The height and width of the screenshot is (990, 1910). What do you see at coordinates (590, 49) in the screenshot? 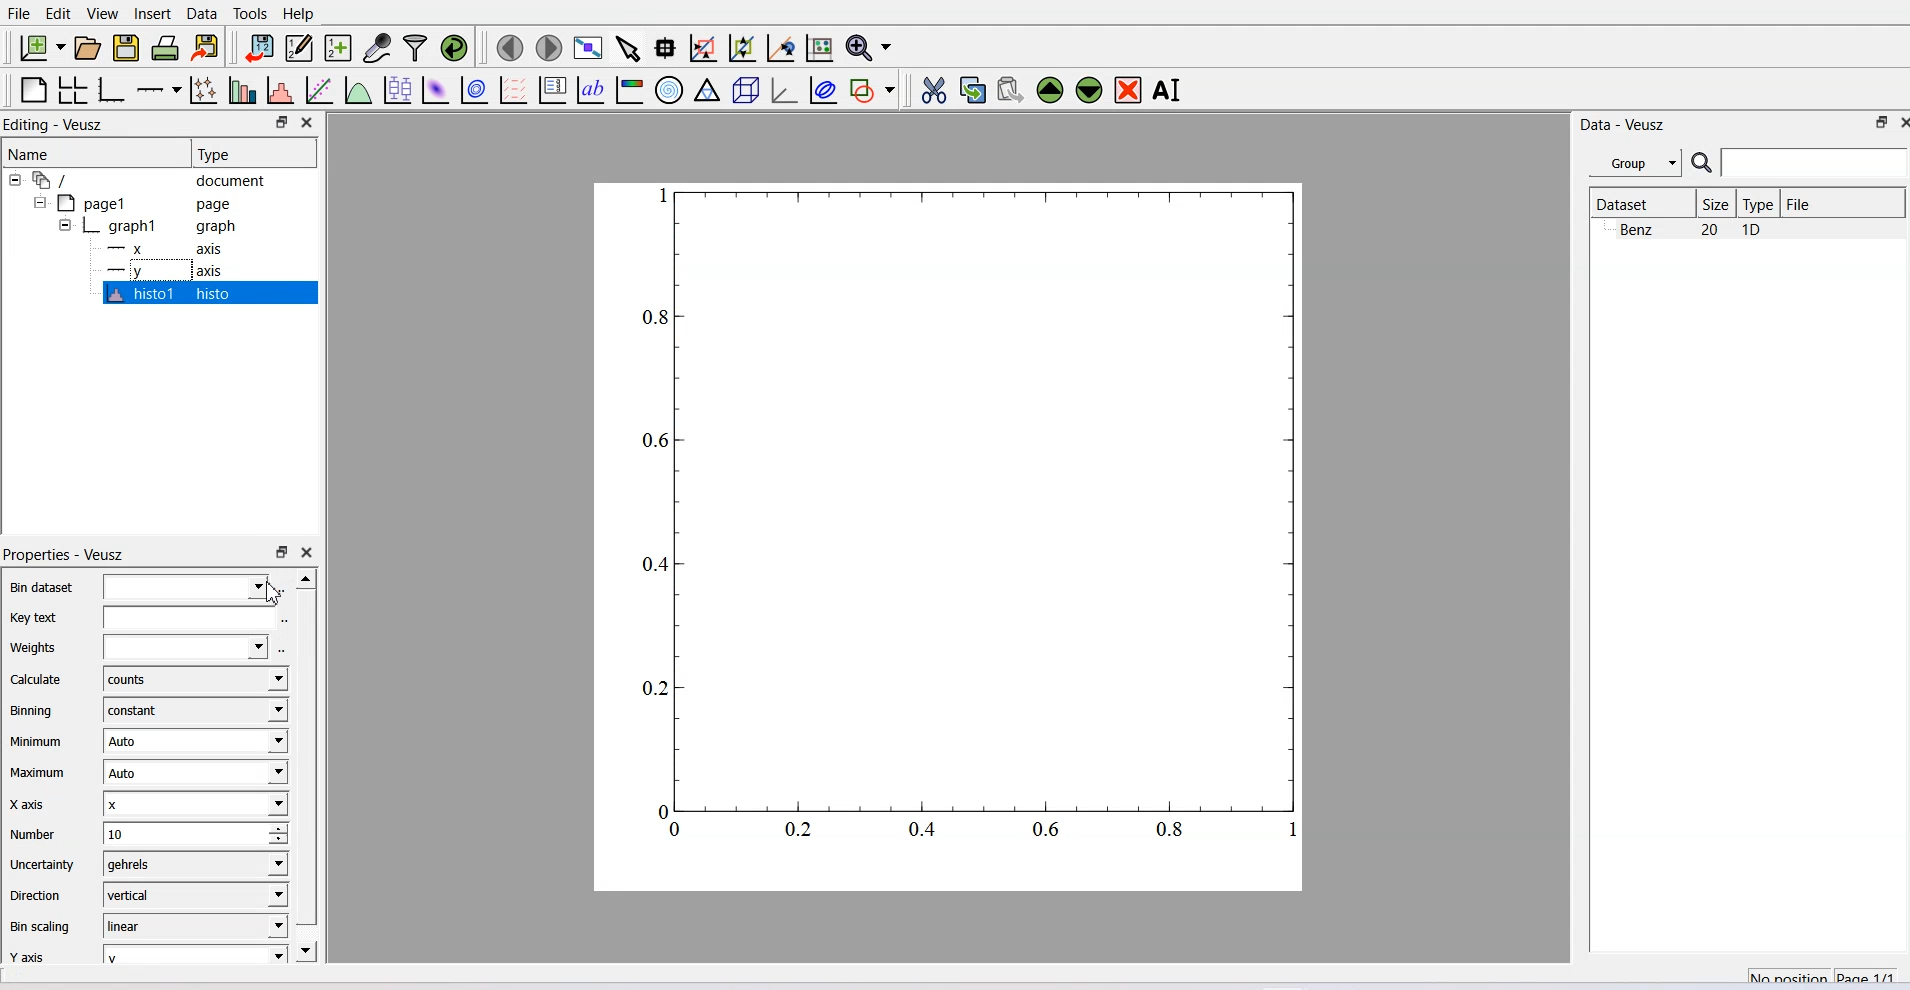
I see `View plot full screen` at bounding box center [590, 49].